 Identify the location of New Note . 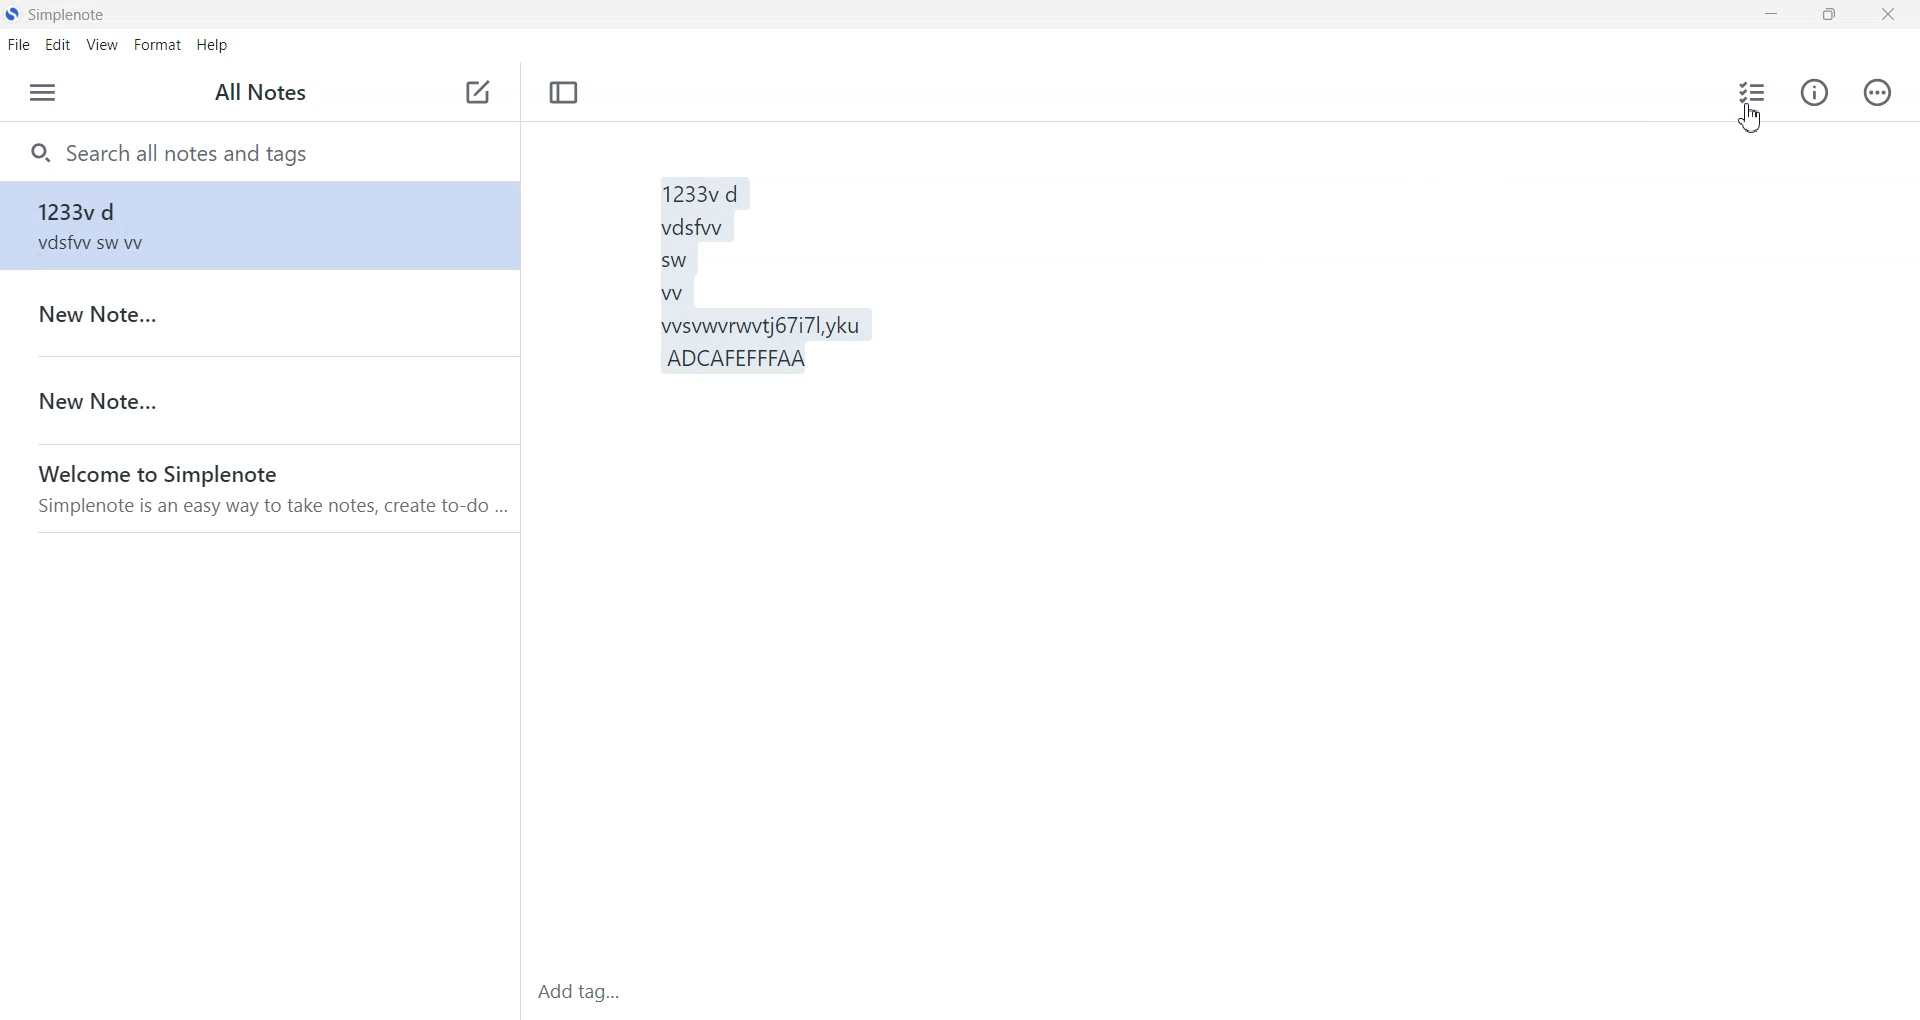
(258, 313).